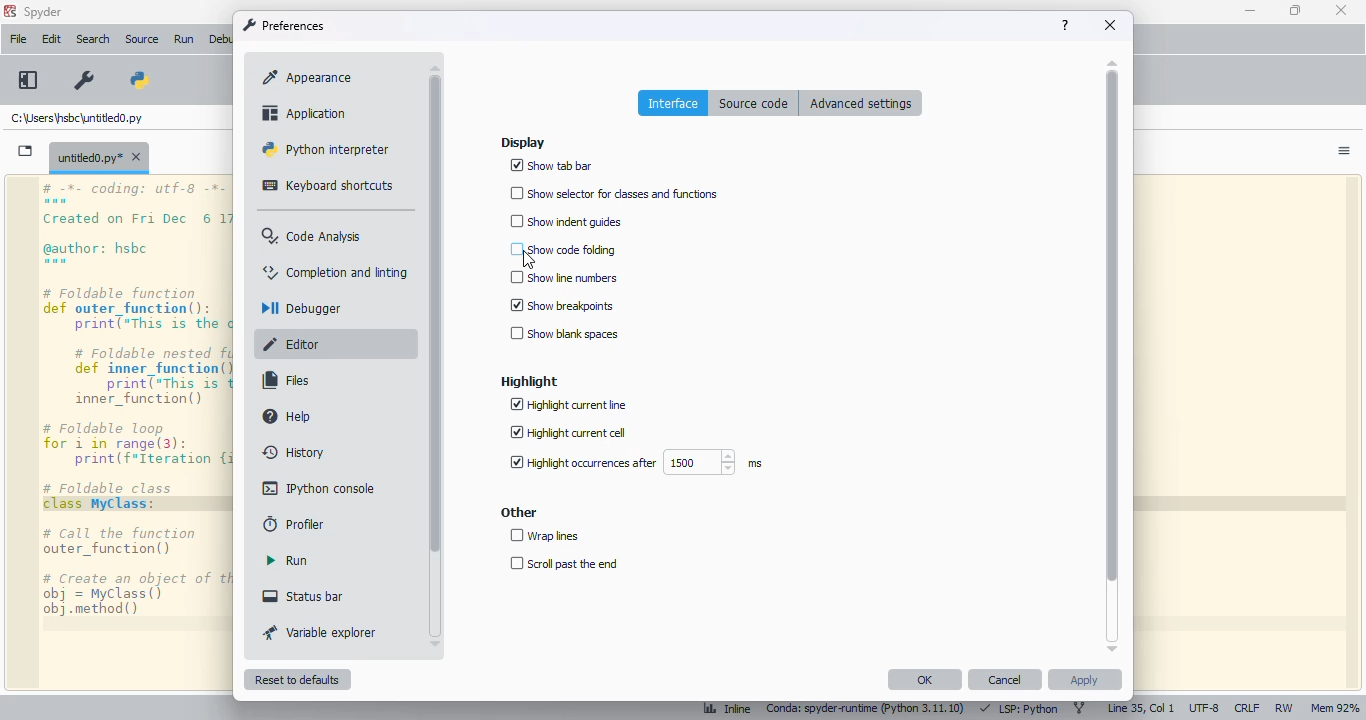 This screenshot has height=720, width=1366. What do you see at coordinates (523, 143) in the screenshot?
I see `display` at bounding box center [523, 143].